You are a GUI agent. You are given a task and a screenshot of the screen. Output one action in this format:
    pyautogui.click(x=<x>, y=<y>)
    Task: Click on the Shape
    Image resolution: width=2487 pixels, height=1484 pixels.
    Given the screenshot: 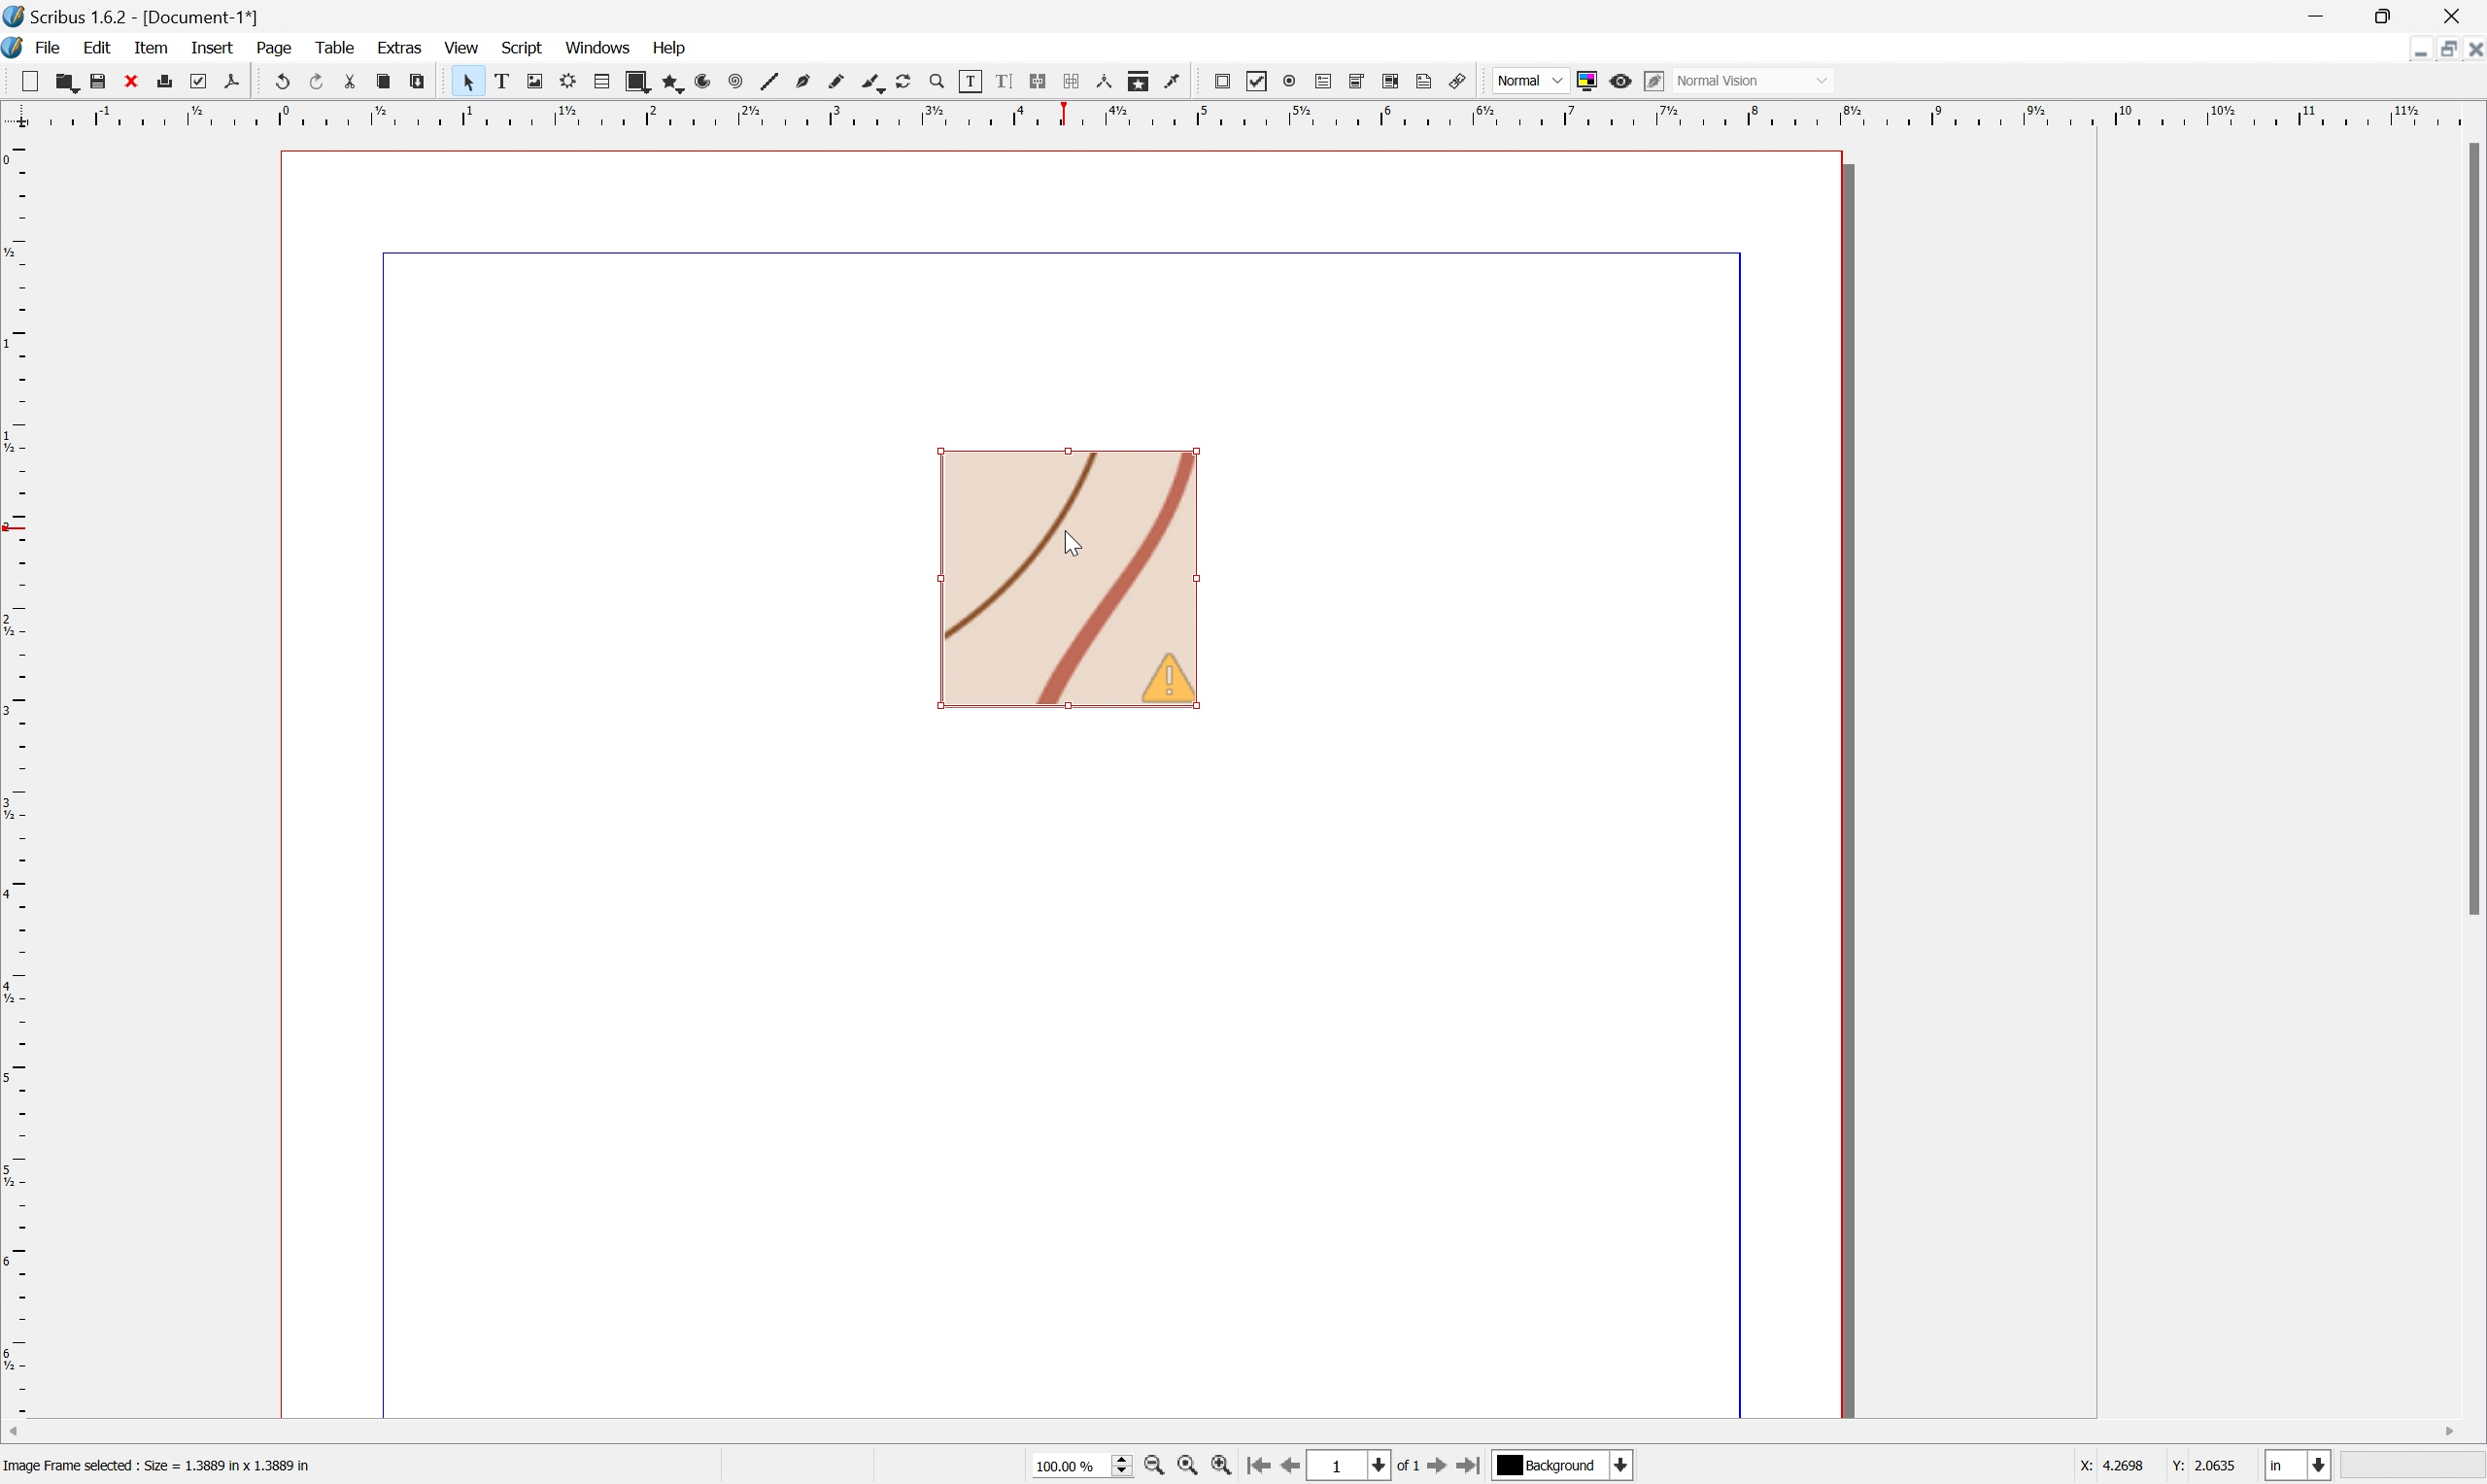 What is the action you would take?
    pyautogui.click(x=643, y=83)
    